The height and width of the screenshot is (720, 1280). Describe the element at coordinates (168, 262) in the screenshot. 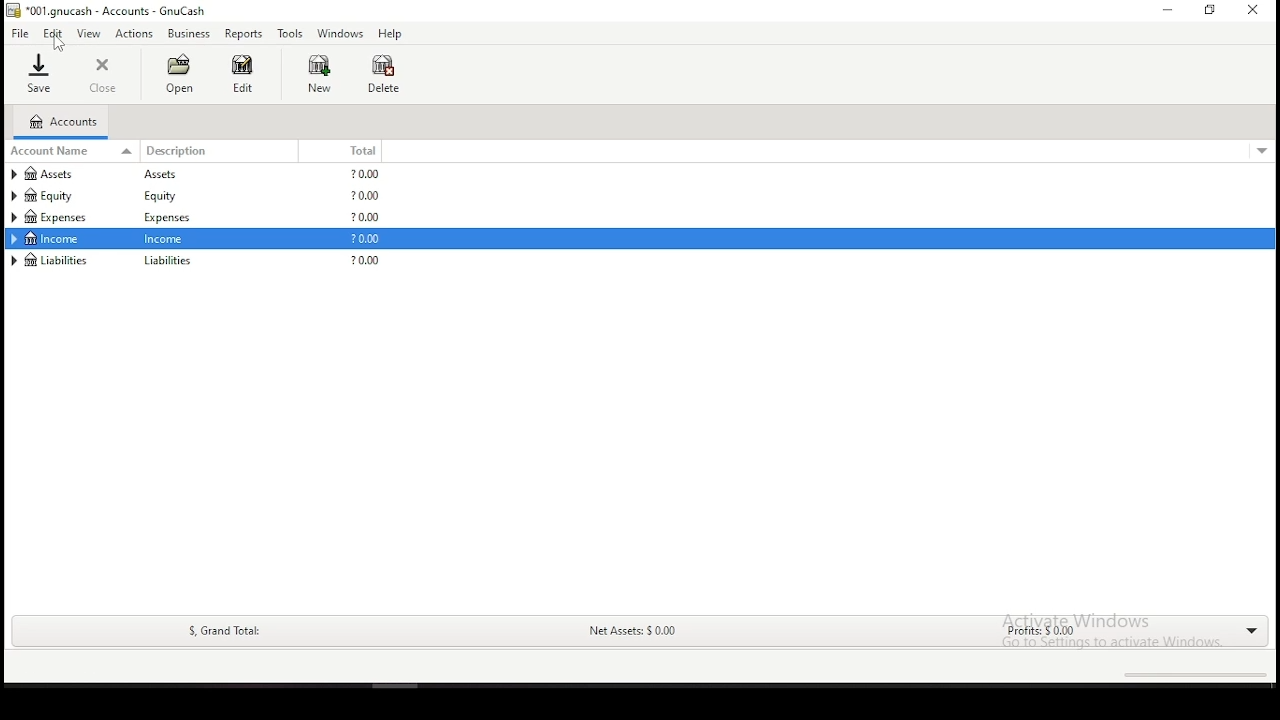

I see `liabilities` at that location.